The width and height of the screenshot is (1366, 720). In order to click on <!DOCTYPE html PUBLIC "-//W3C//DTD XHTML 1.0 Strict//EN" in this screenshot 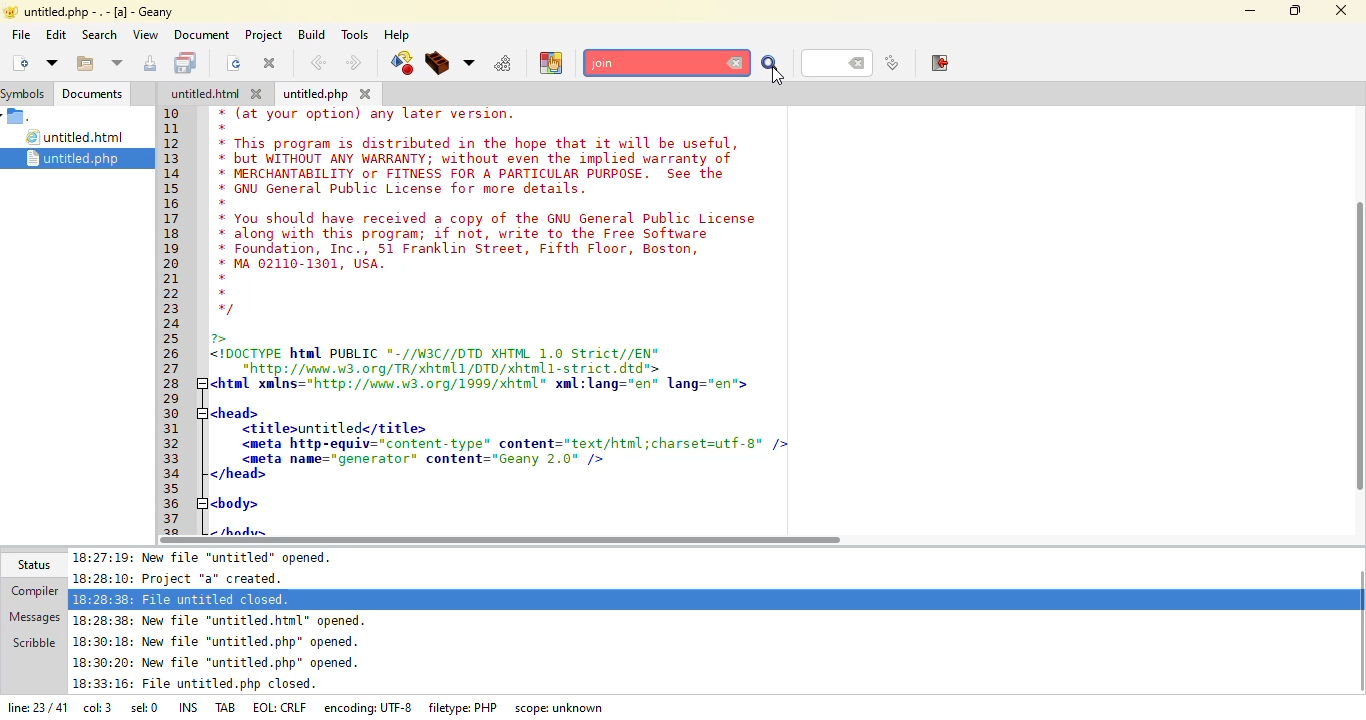, I will do `click(437, 355)`.